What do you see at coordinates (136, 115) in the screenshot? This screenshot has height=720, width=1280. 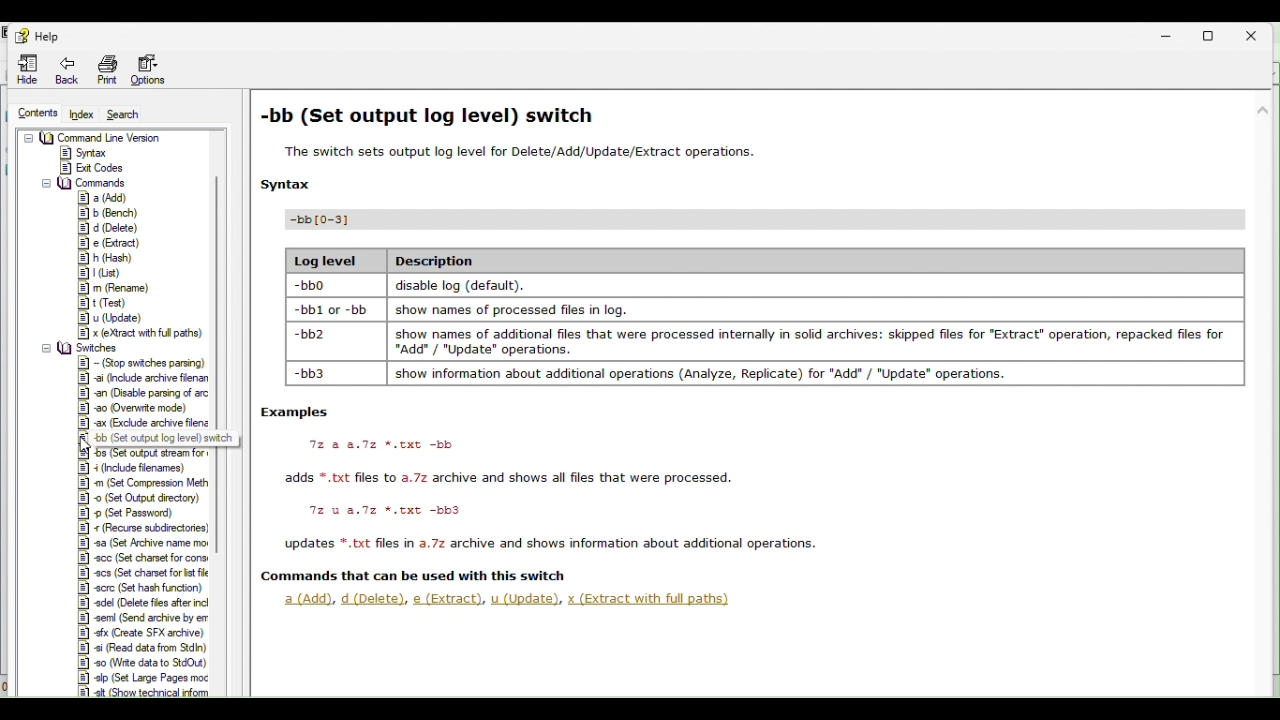 I see `Search` at bounding box center [136, 115].